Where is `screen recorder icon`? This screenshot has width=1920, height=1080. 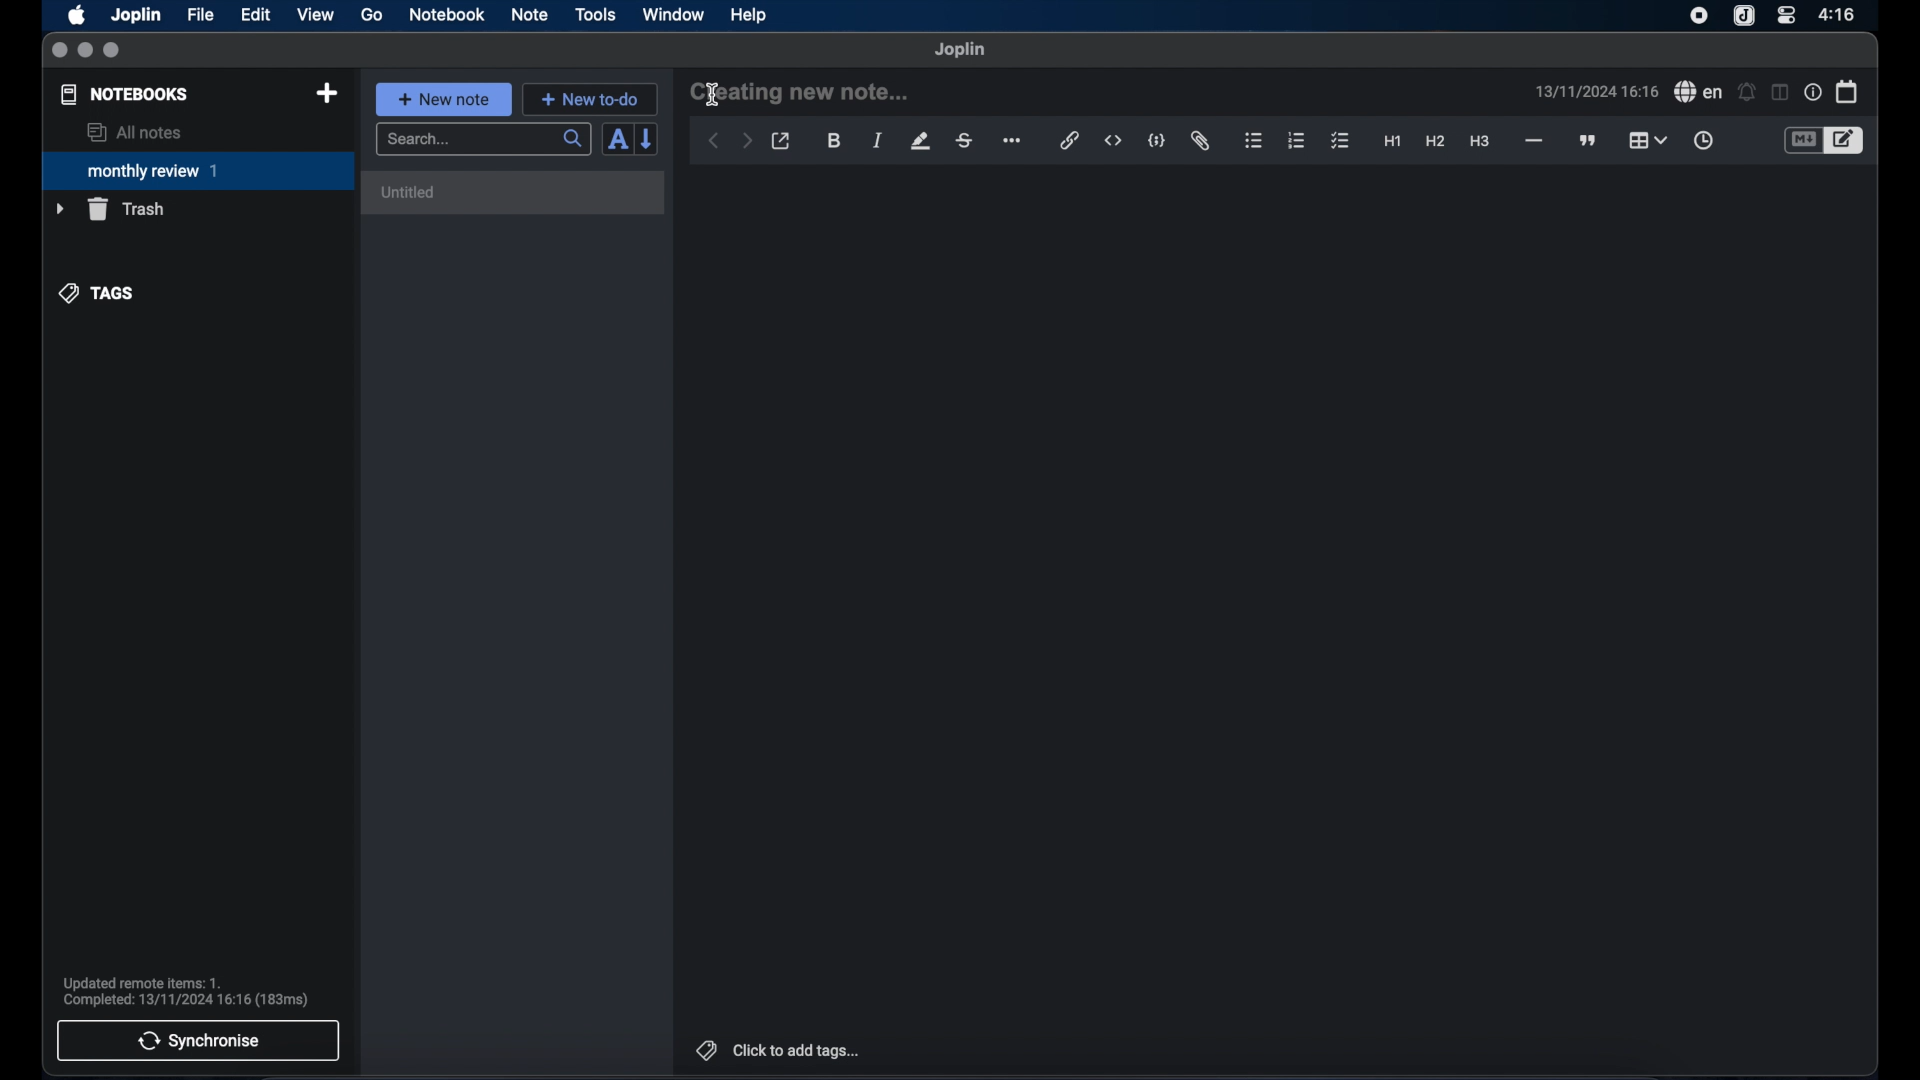
screen recorder icon is located at coordinates (1699, 16).